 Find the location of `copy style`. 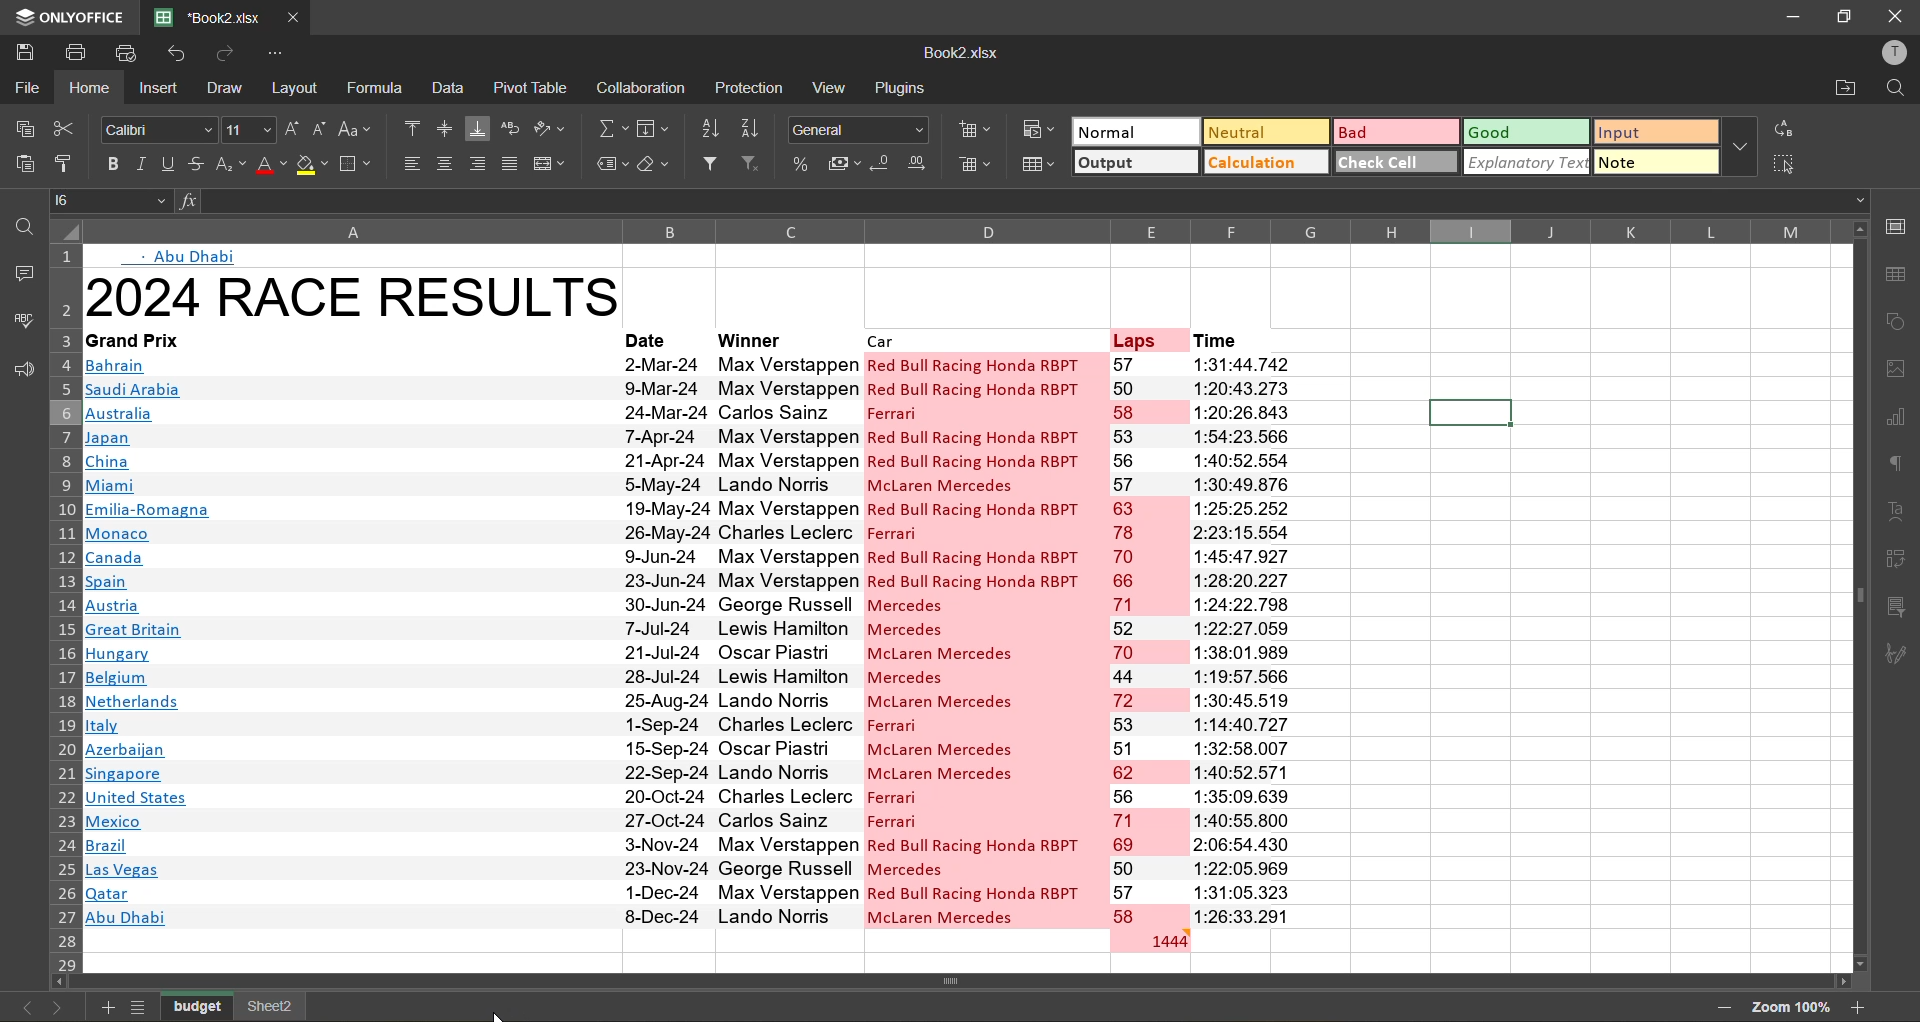

copy style is located at coordinates (67, 165).